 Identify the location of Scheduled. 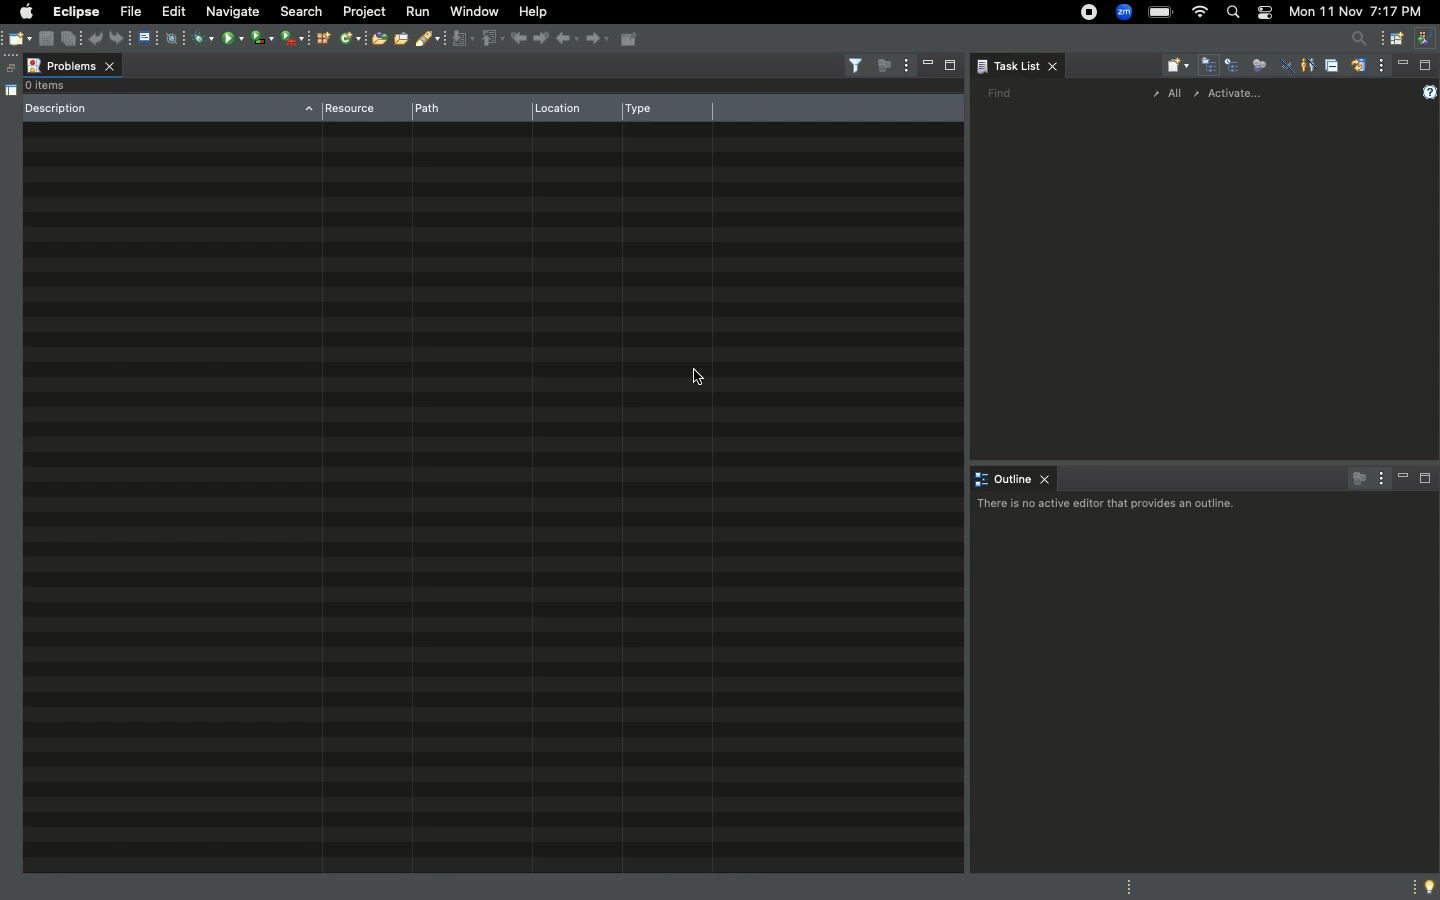
(1234, 67).